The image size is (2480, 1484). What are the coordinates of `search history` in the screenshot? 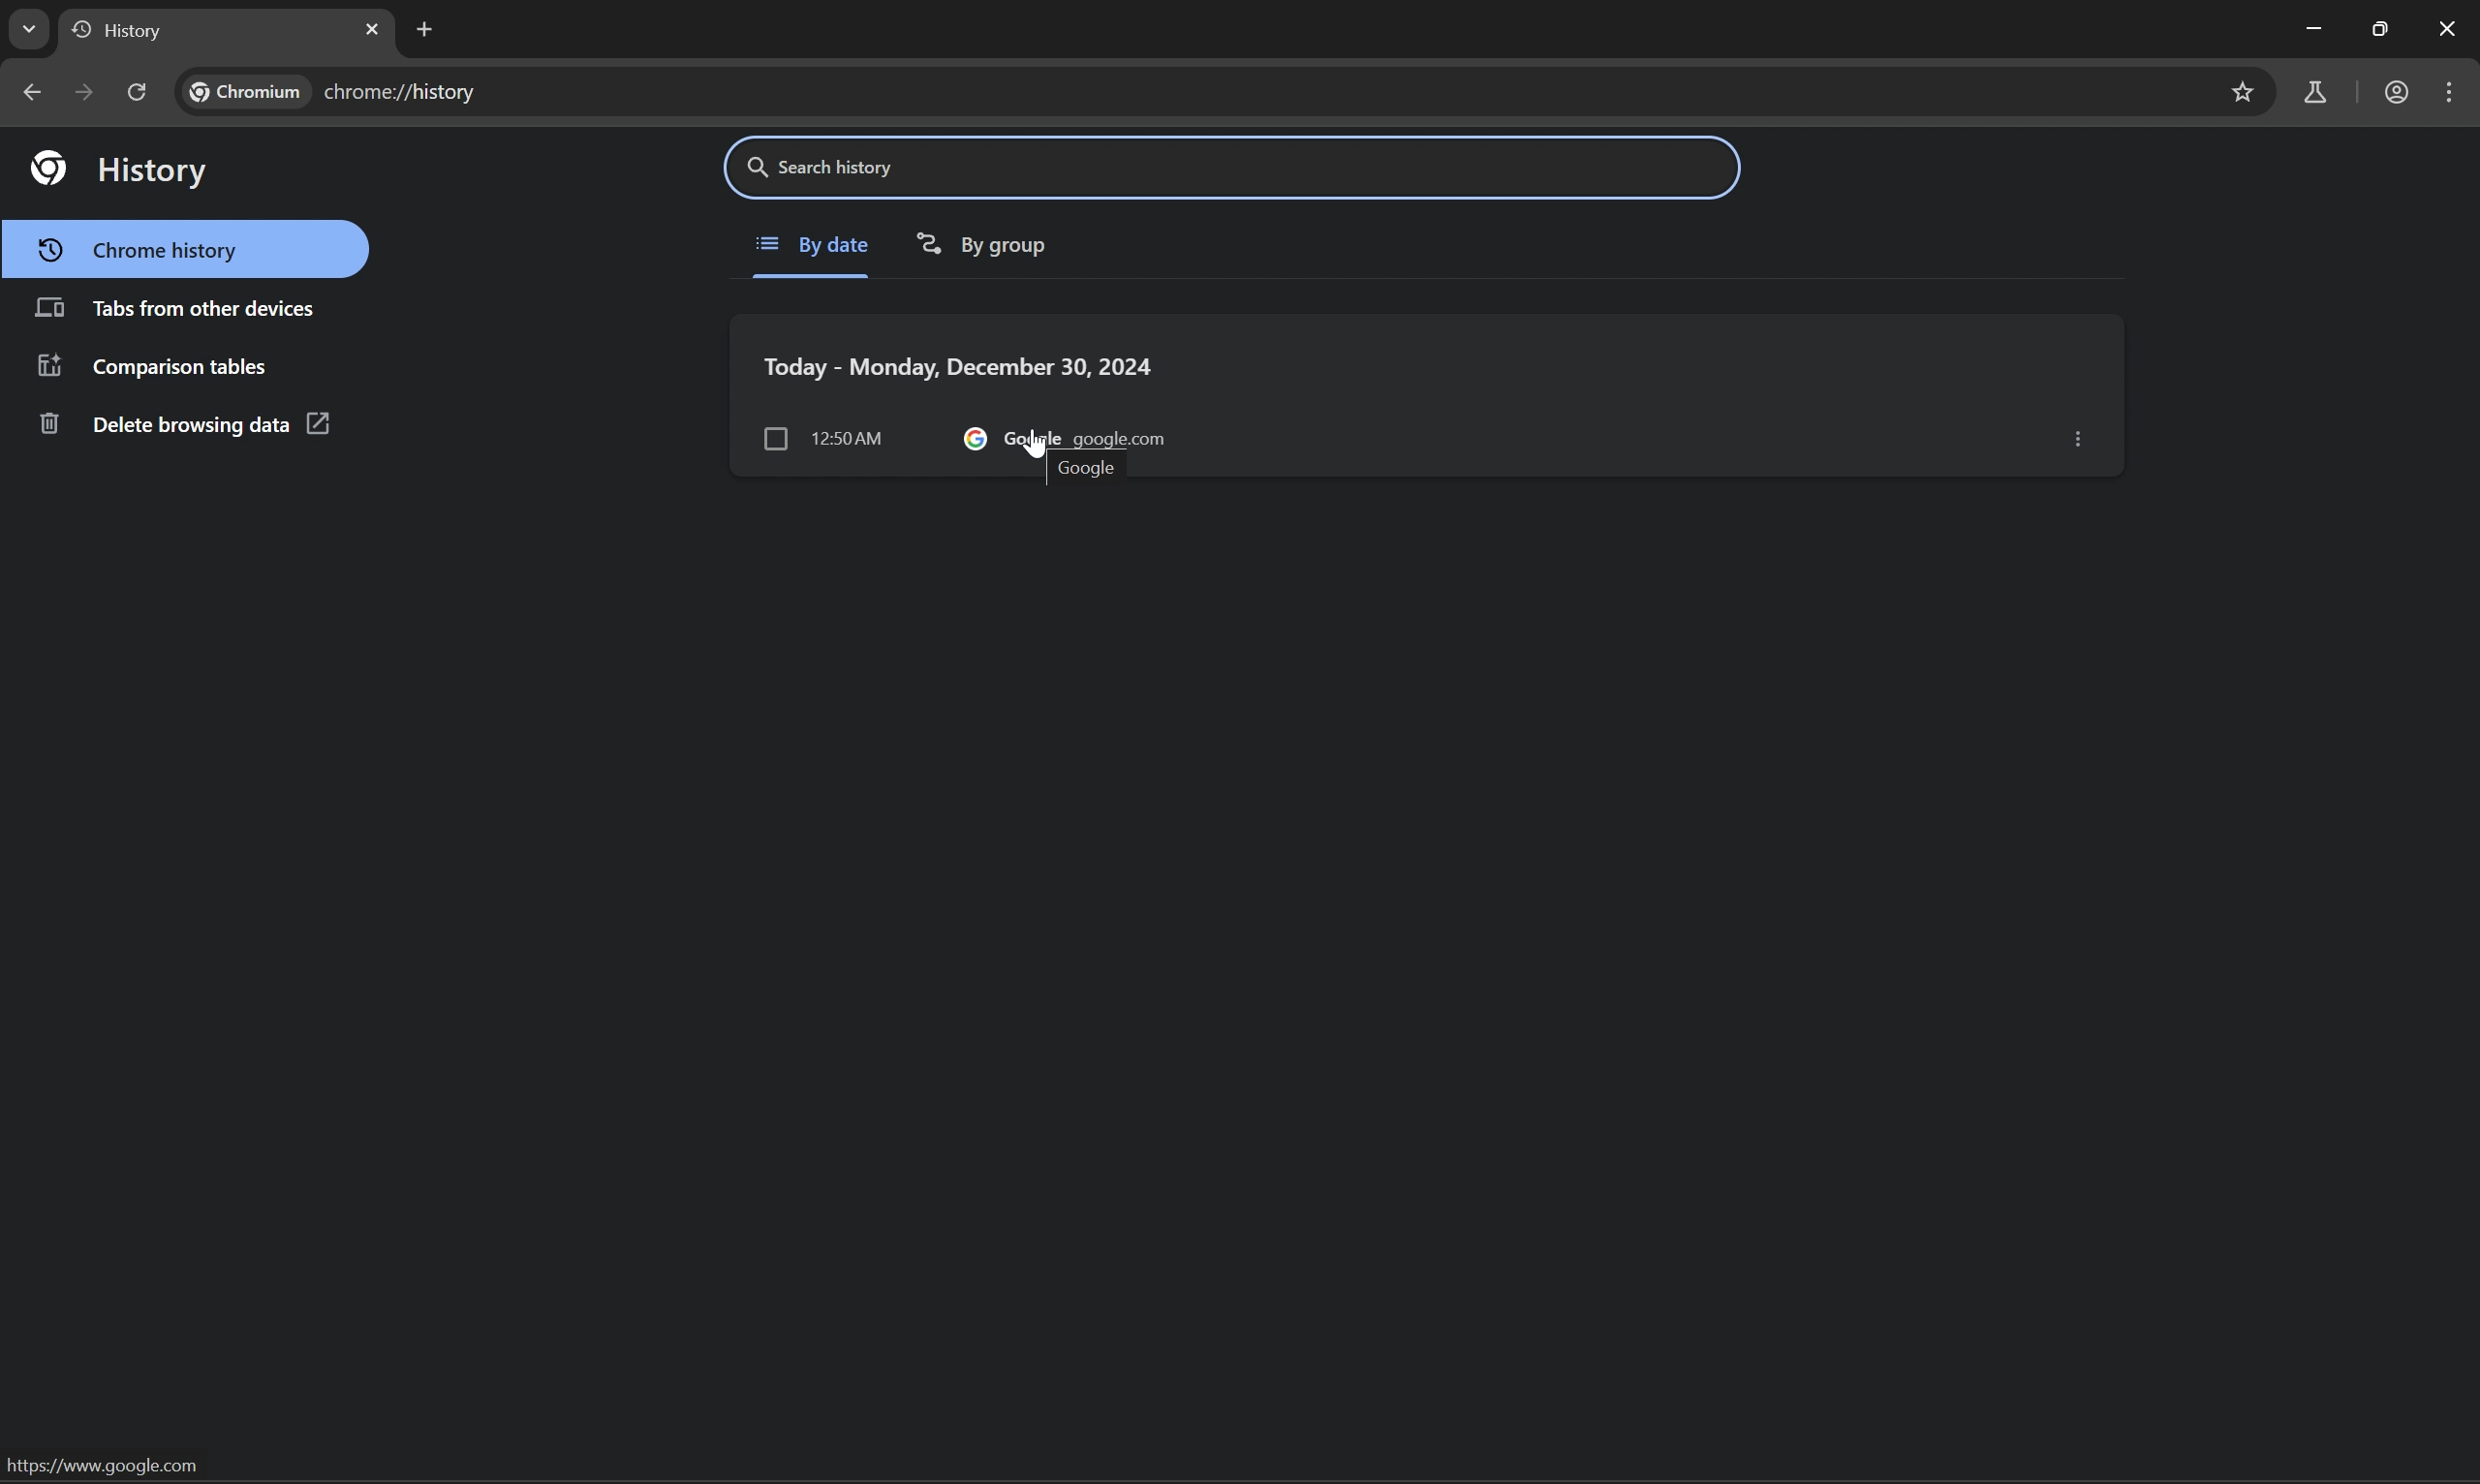 It's located at (1231, 169).